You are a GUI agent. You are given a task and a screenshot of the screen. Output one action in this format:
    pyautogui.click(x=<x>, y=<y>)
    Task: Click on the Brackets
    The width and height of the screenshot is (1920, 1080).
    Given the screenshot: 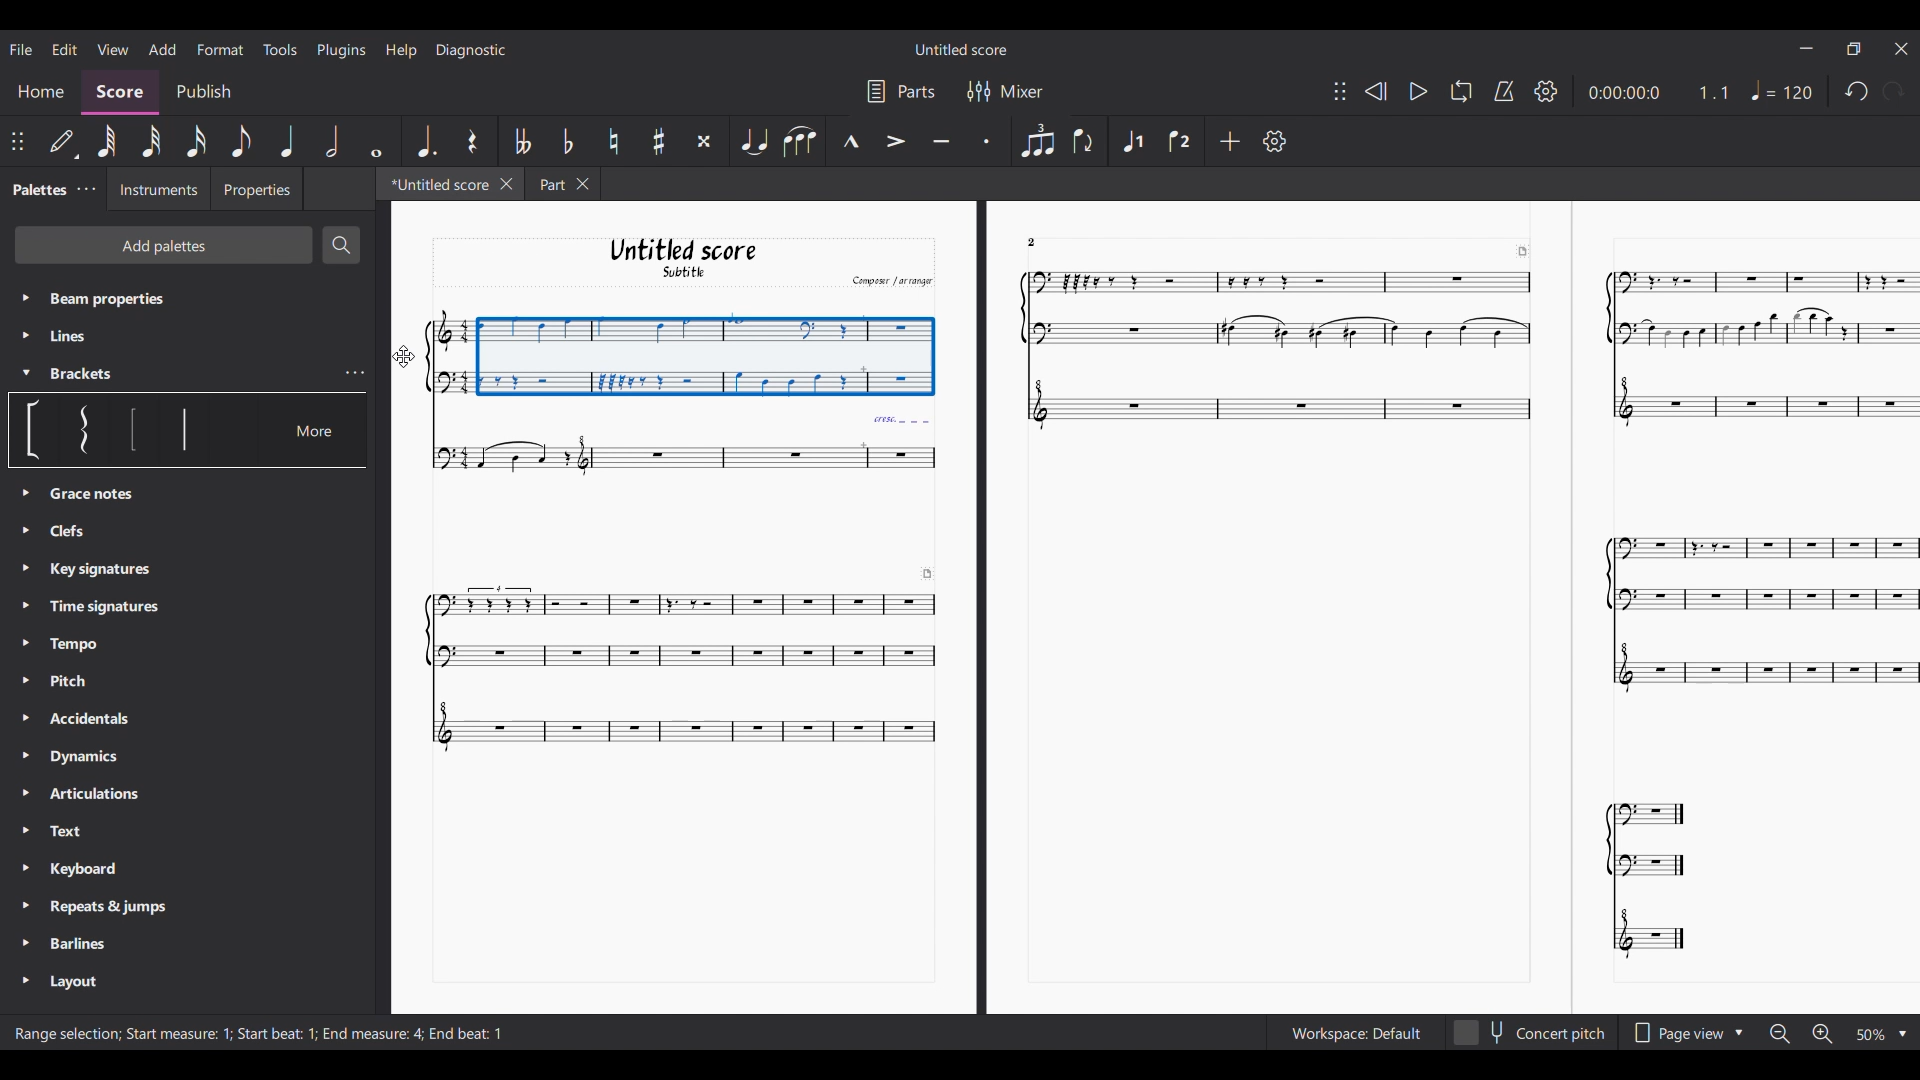 What is the action you would take?
    pyautogui.click(x=93, y=374)
    